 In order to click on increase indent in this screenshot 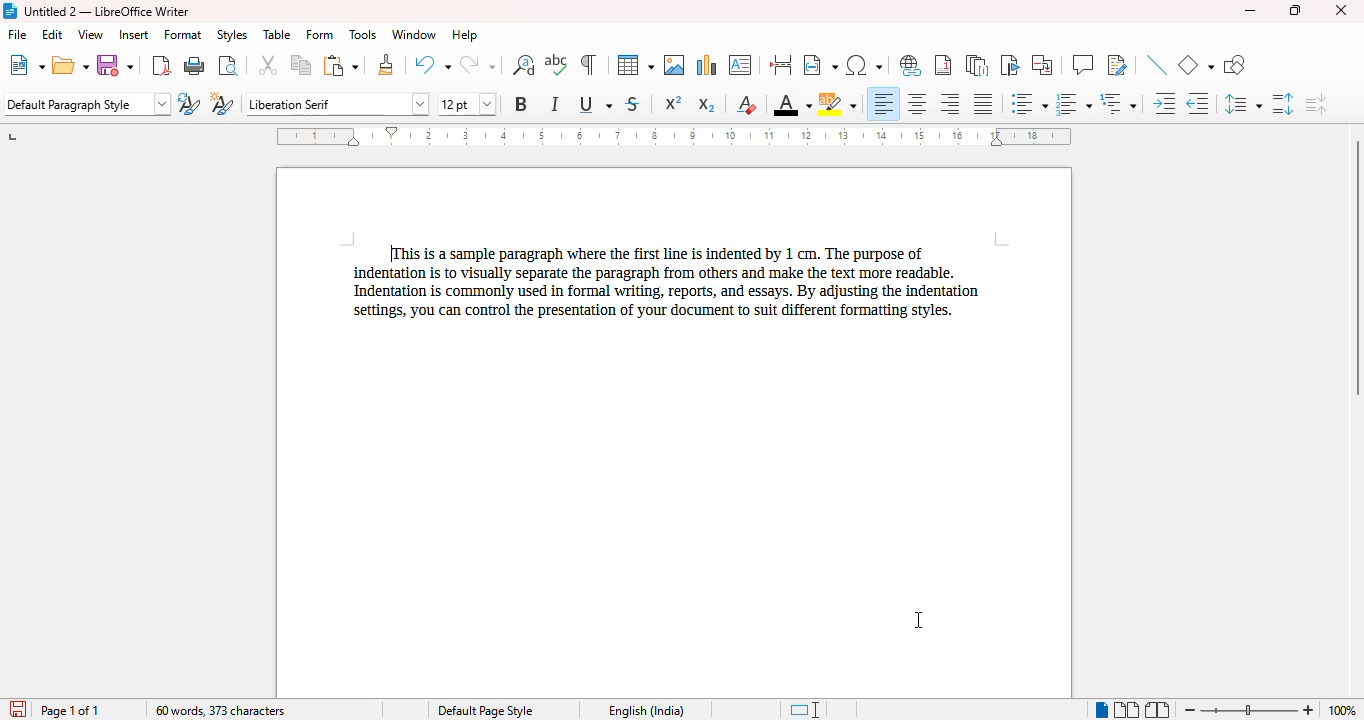, I will do `click(1165, 103)`.